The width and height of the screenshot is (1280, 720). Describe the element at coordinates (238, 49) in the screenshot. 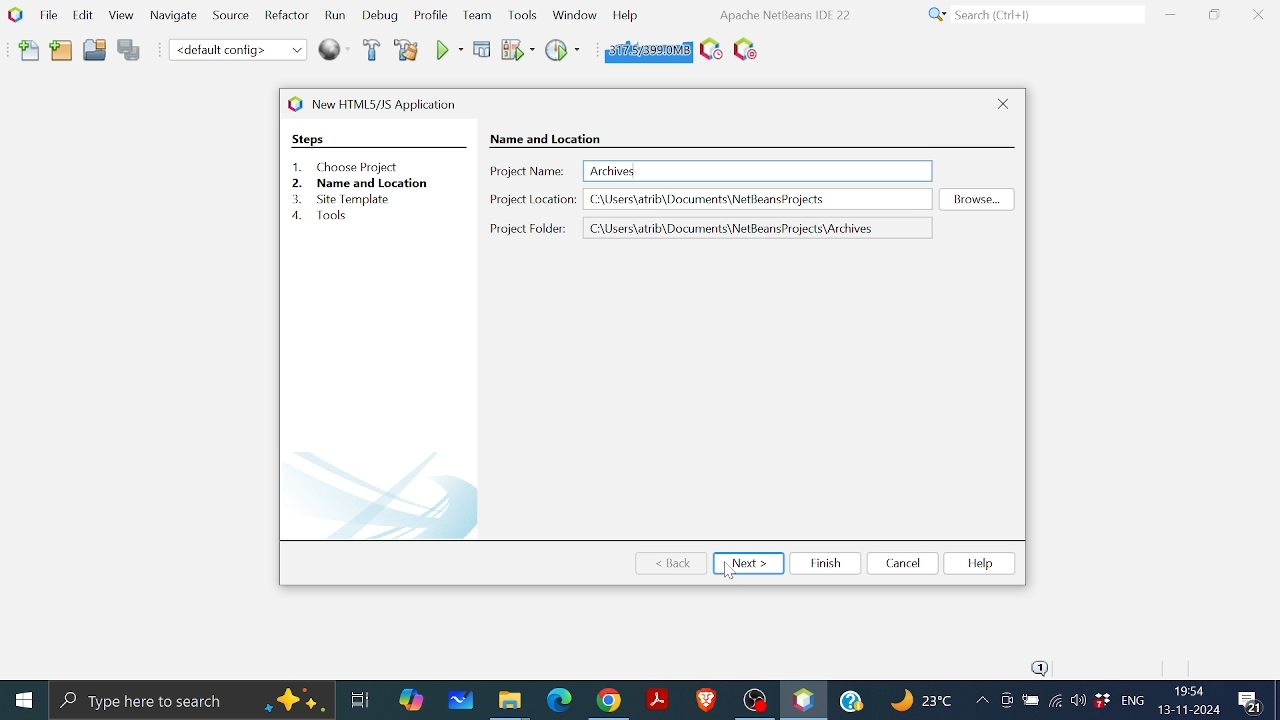

I see `Default coding` at that location.